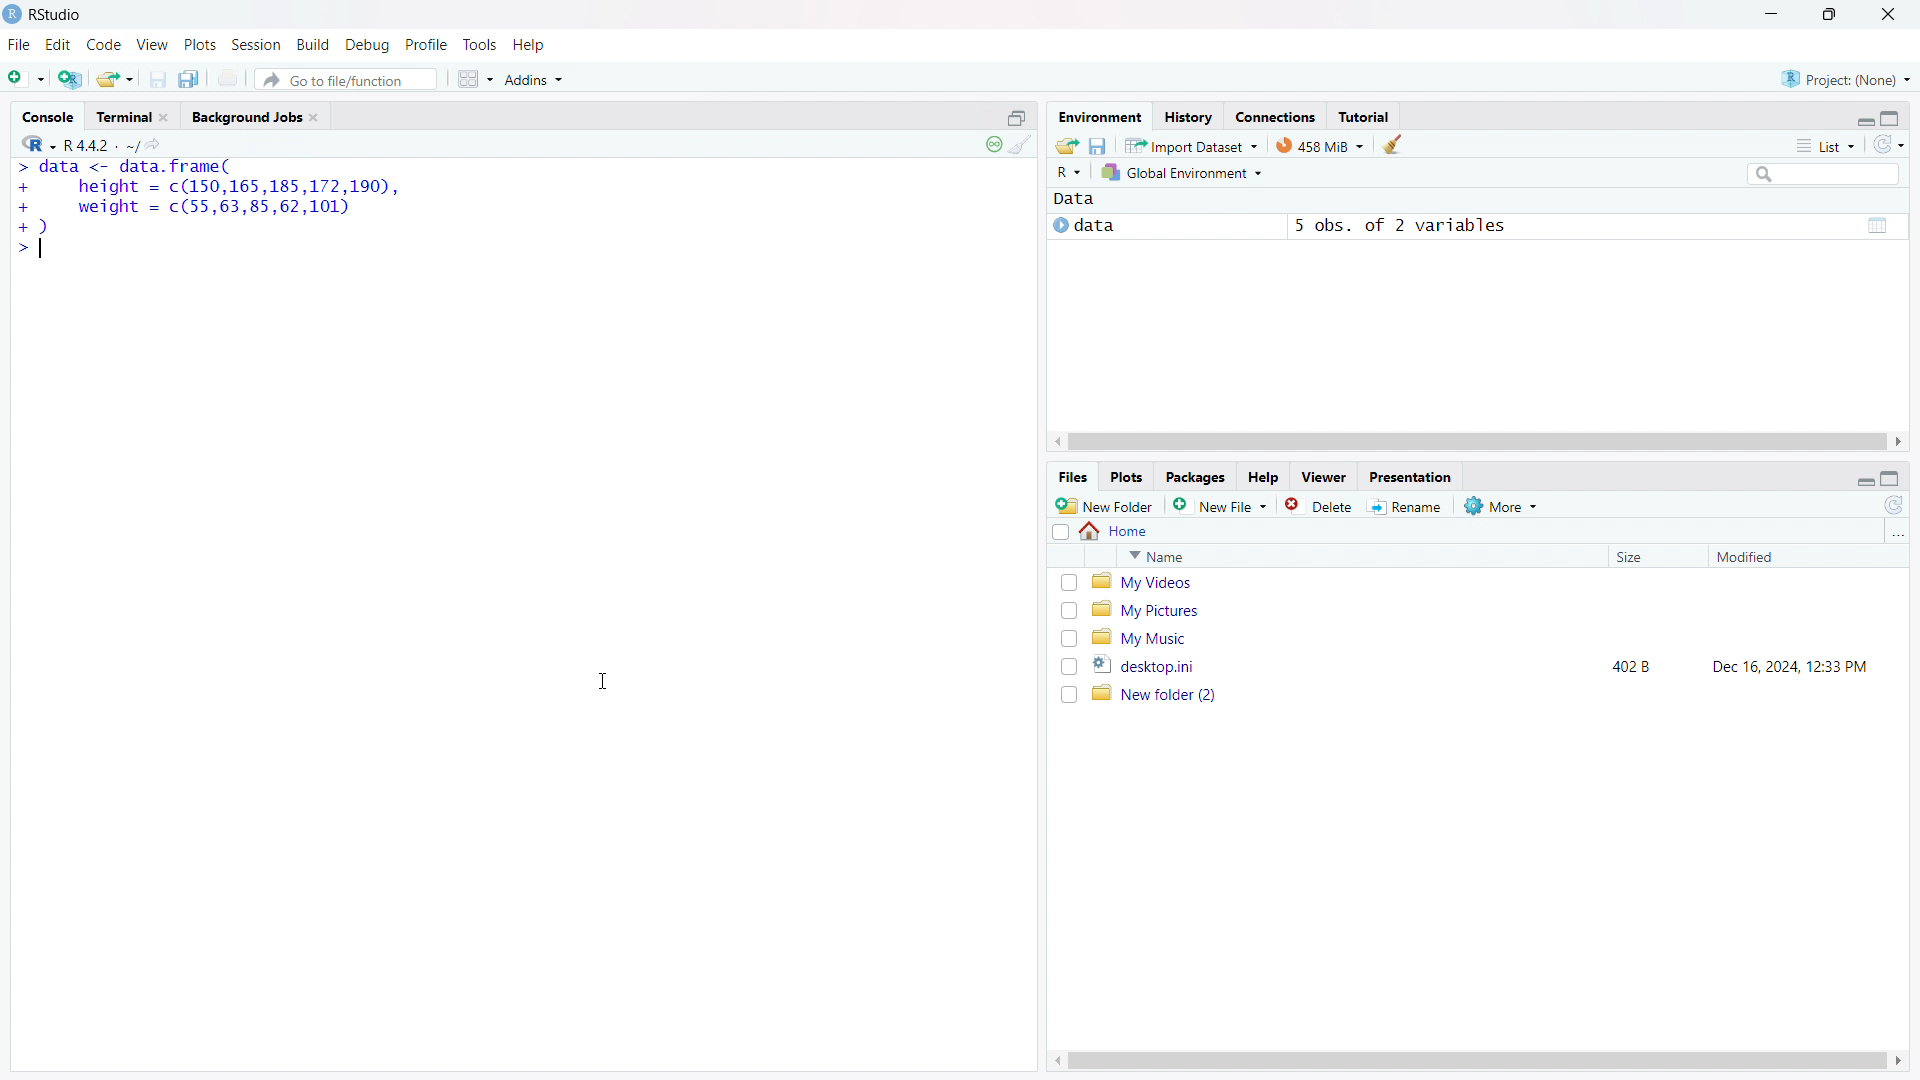  Describe the element at coordinates (1184, 173) in the screenshot. I see `select environment` at that location.